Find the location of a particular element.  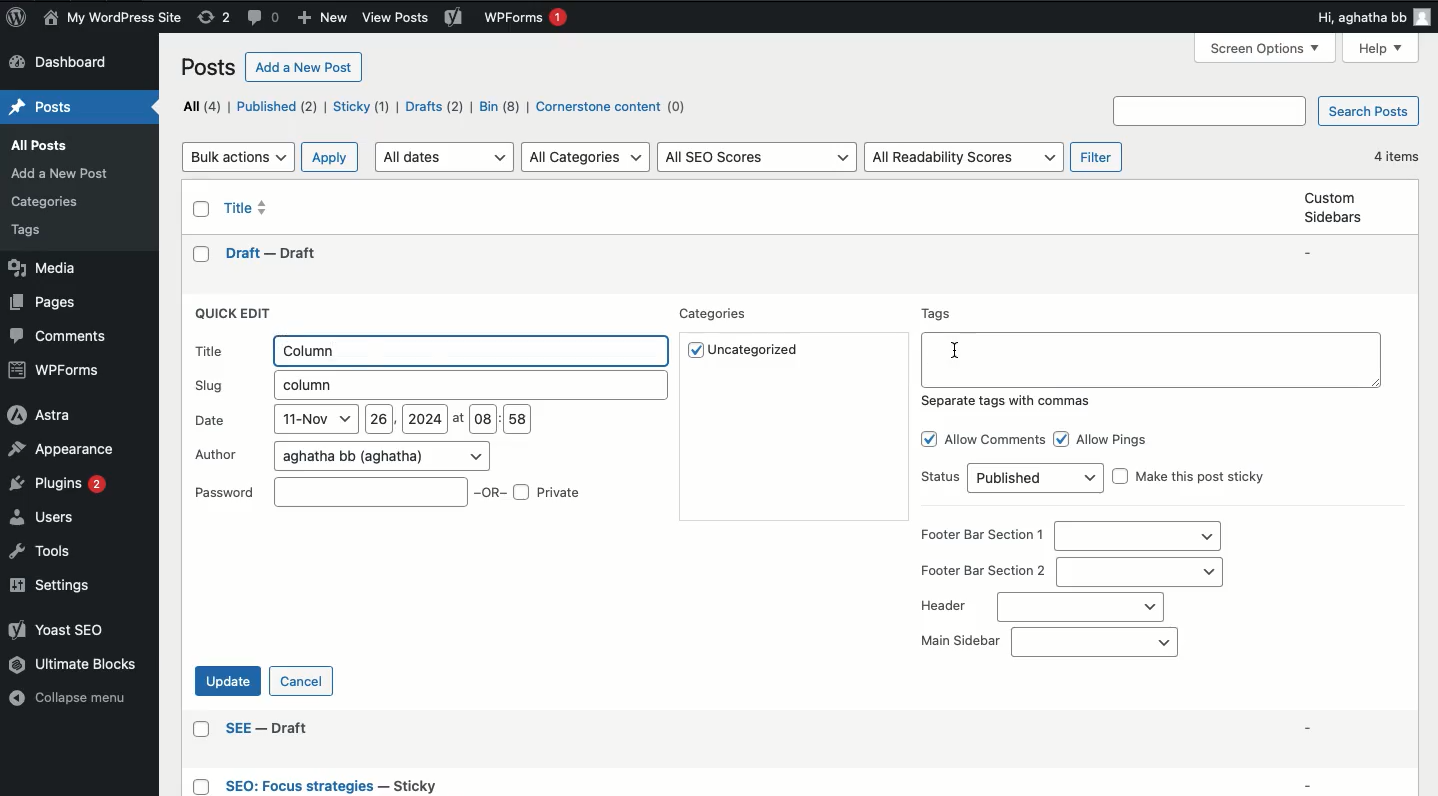

Apply is located at coordinates (332, 156).